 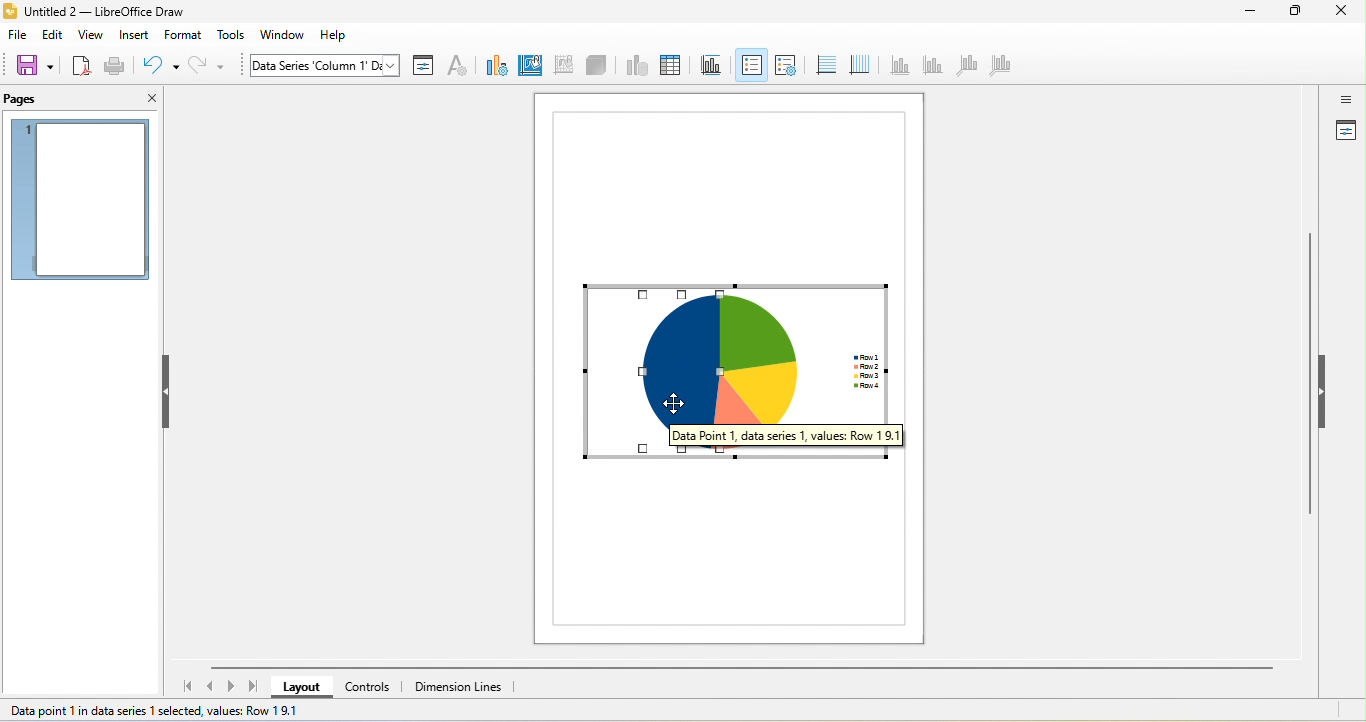 I want to click on tools, so click(x=232, y=36).